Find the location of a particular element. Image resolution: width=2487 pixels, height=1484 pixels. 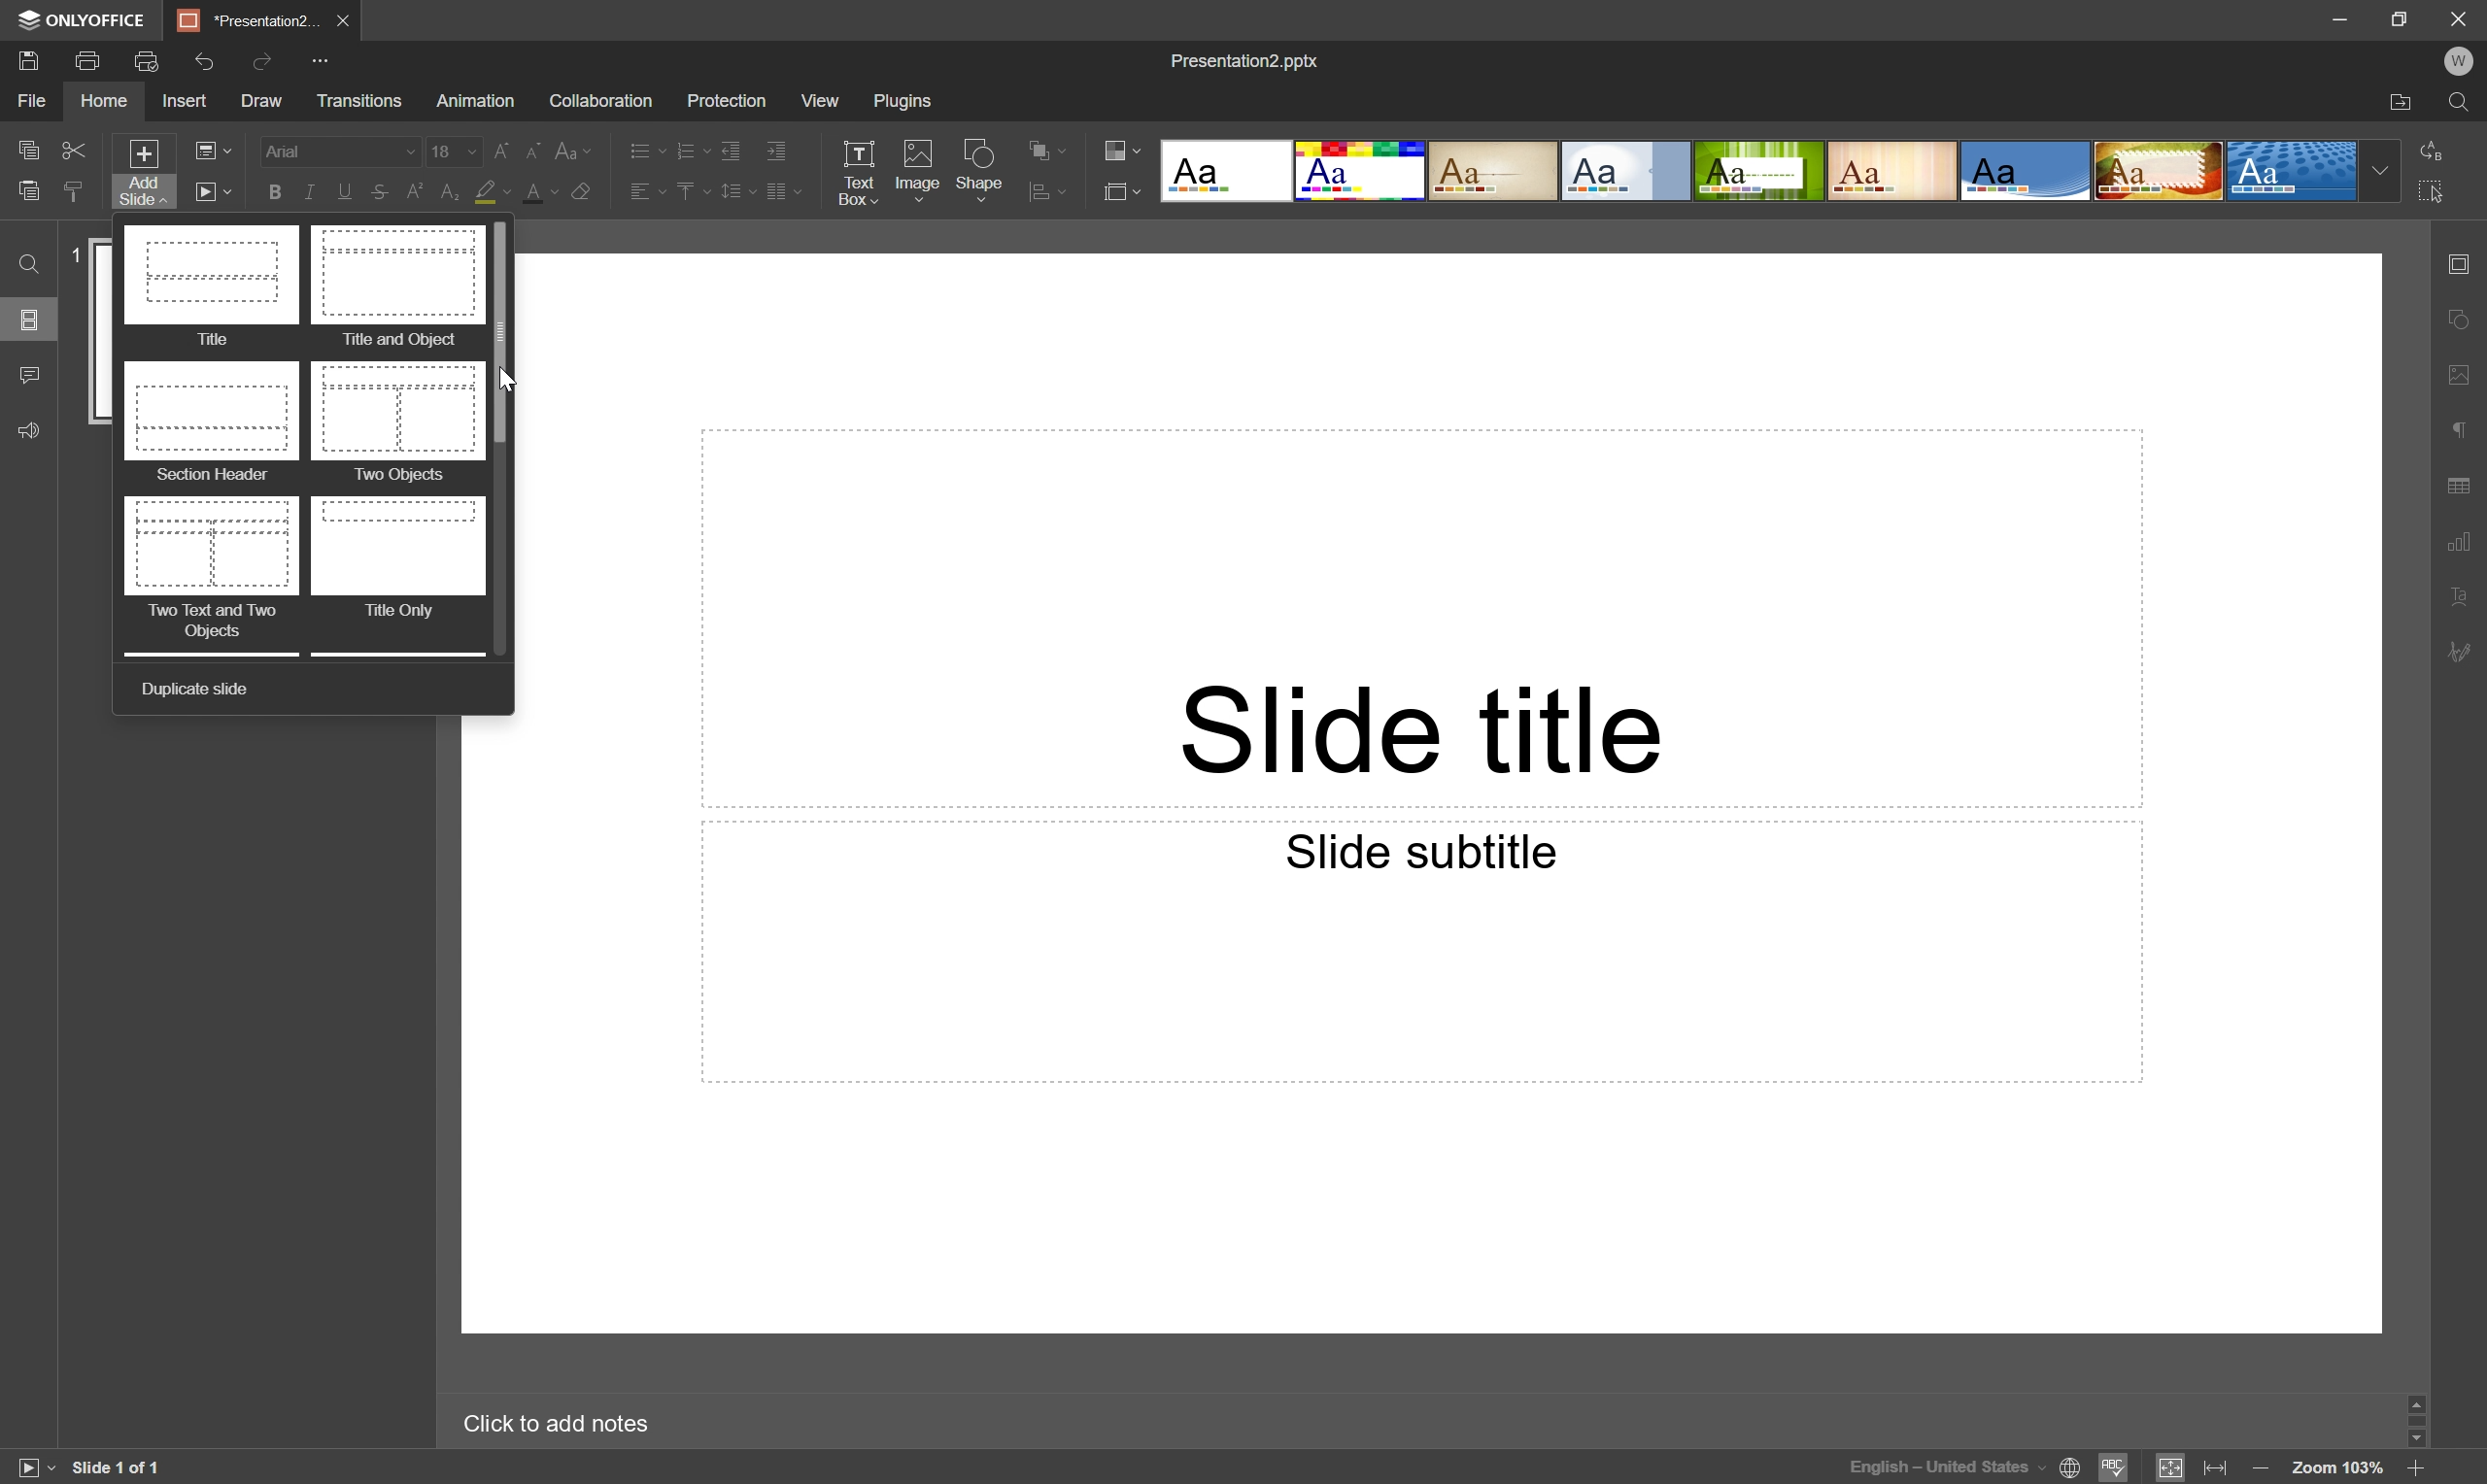

slide 1 is located at coordinates (103, 333).